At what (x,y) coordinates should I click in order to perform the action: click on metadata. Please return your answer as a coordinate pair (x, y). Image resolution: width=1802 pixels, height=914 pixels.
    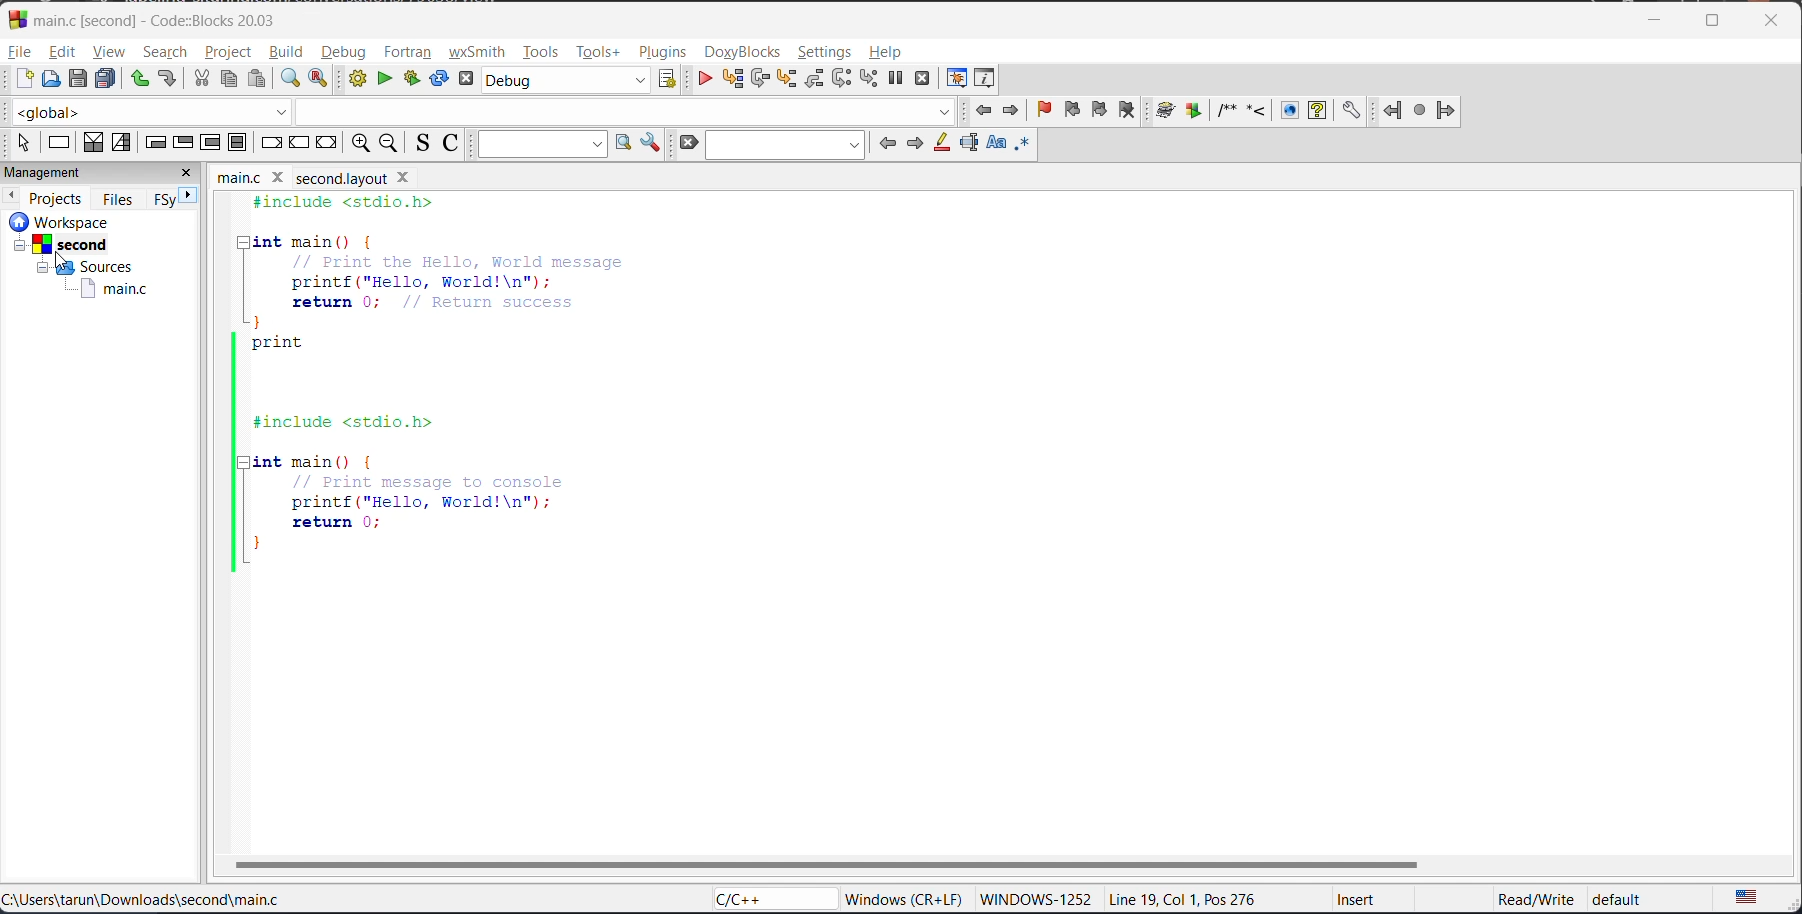
    Looking at the image, I should click on (1247, 900).